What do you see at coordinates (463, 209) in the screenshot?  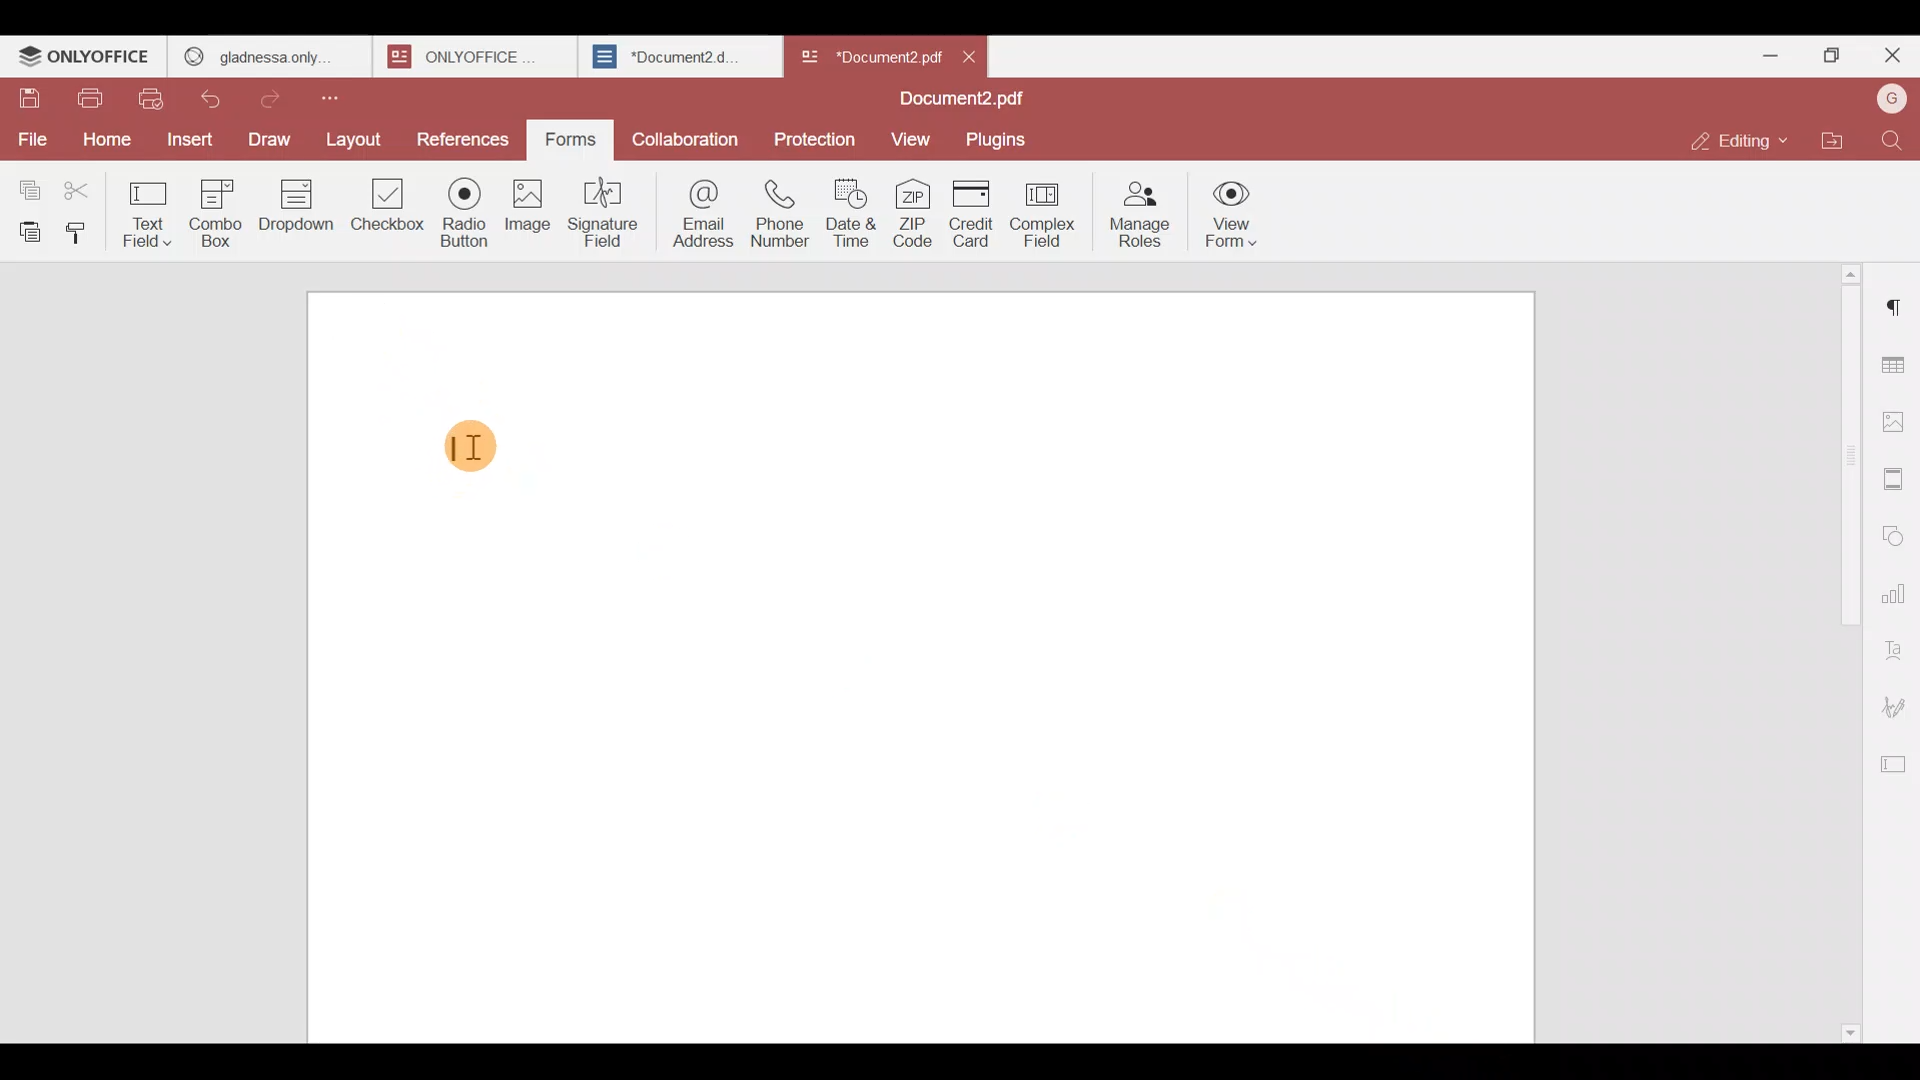 I see `Radio` at bounding box center [463, 209].